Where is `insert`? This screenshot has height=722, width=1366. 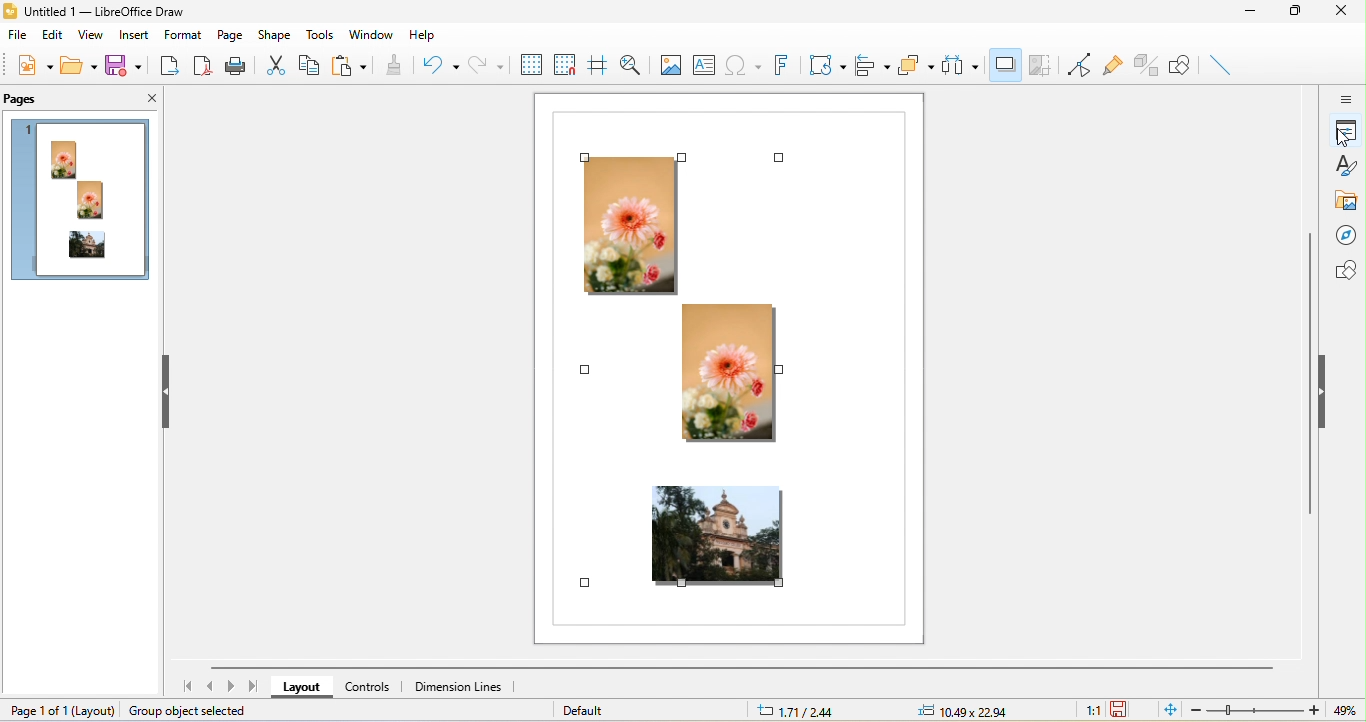
insert is located at coordinates (134, 35).